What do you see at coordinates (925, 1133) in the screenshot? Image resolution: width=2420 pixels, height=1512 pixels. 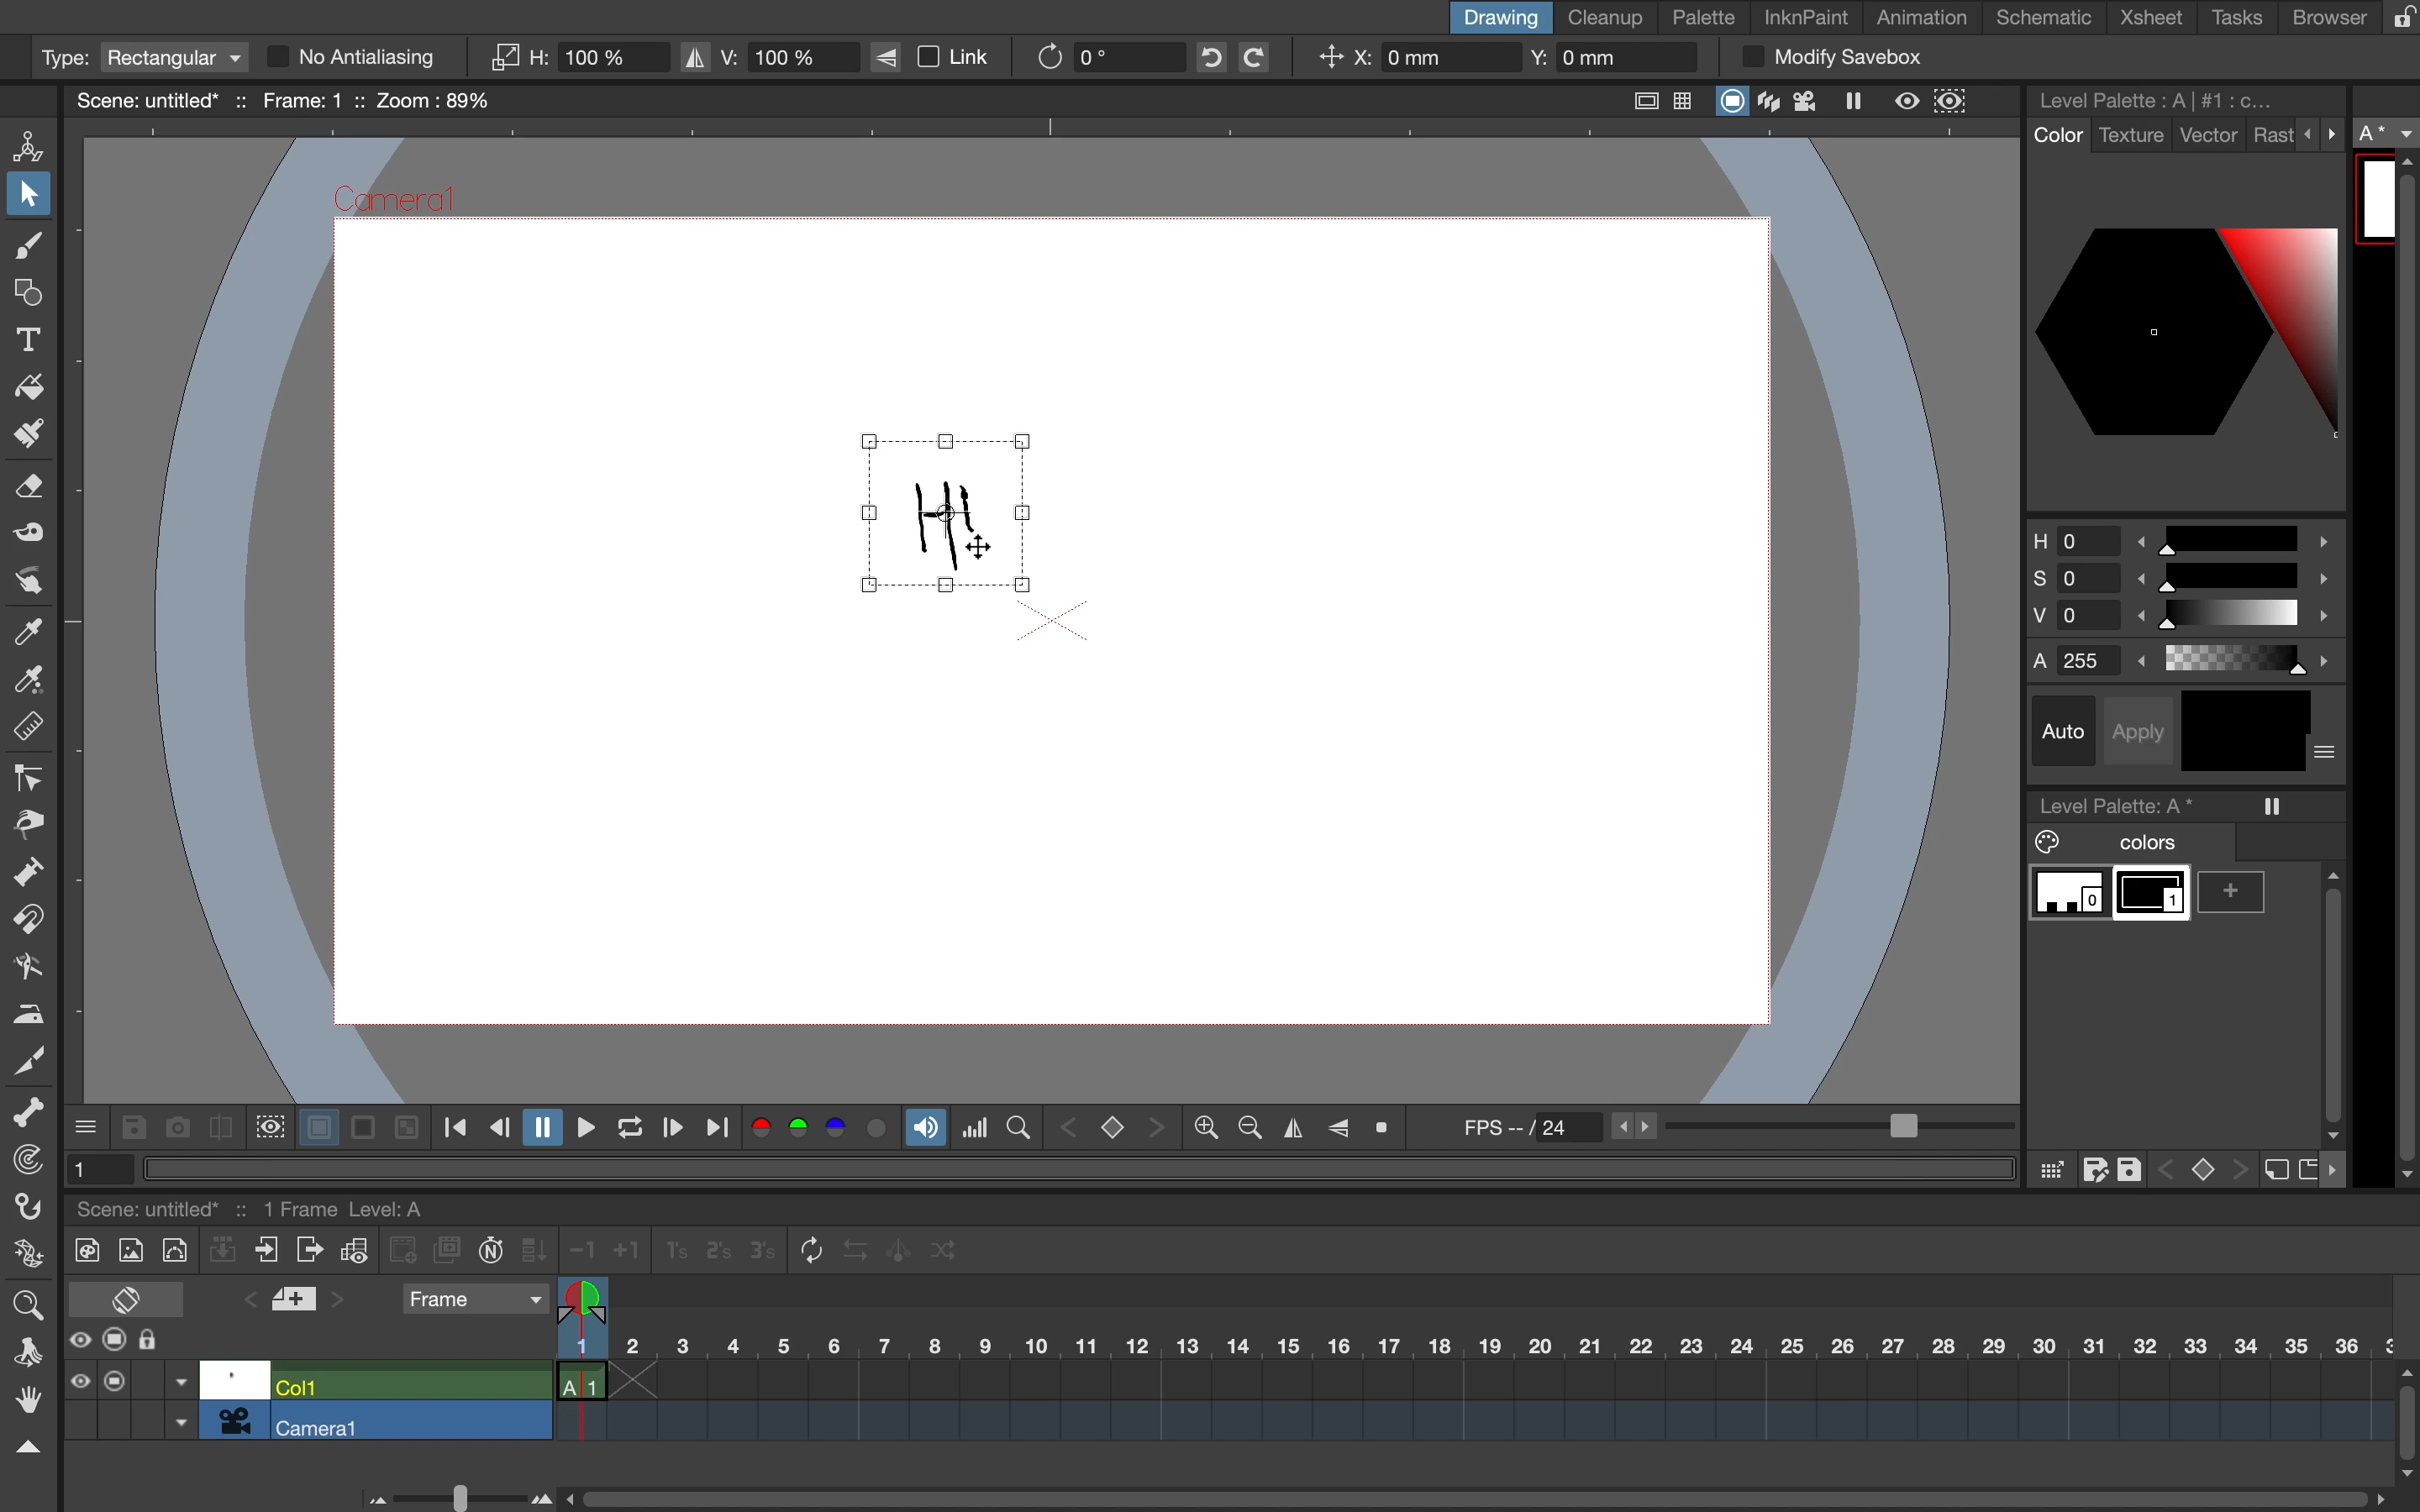 I see `soundtrack` at bounding box center [925, 1133].